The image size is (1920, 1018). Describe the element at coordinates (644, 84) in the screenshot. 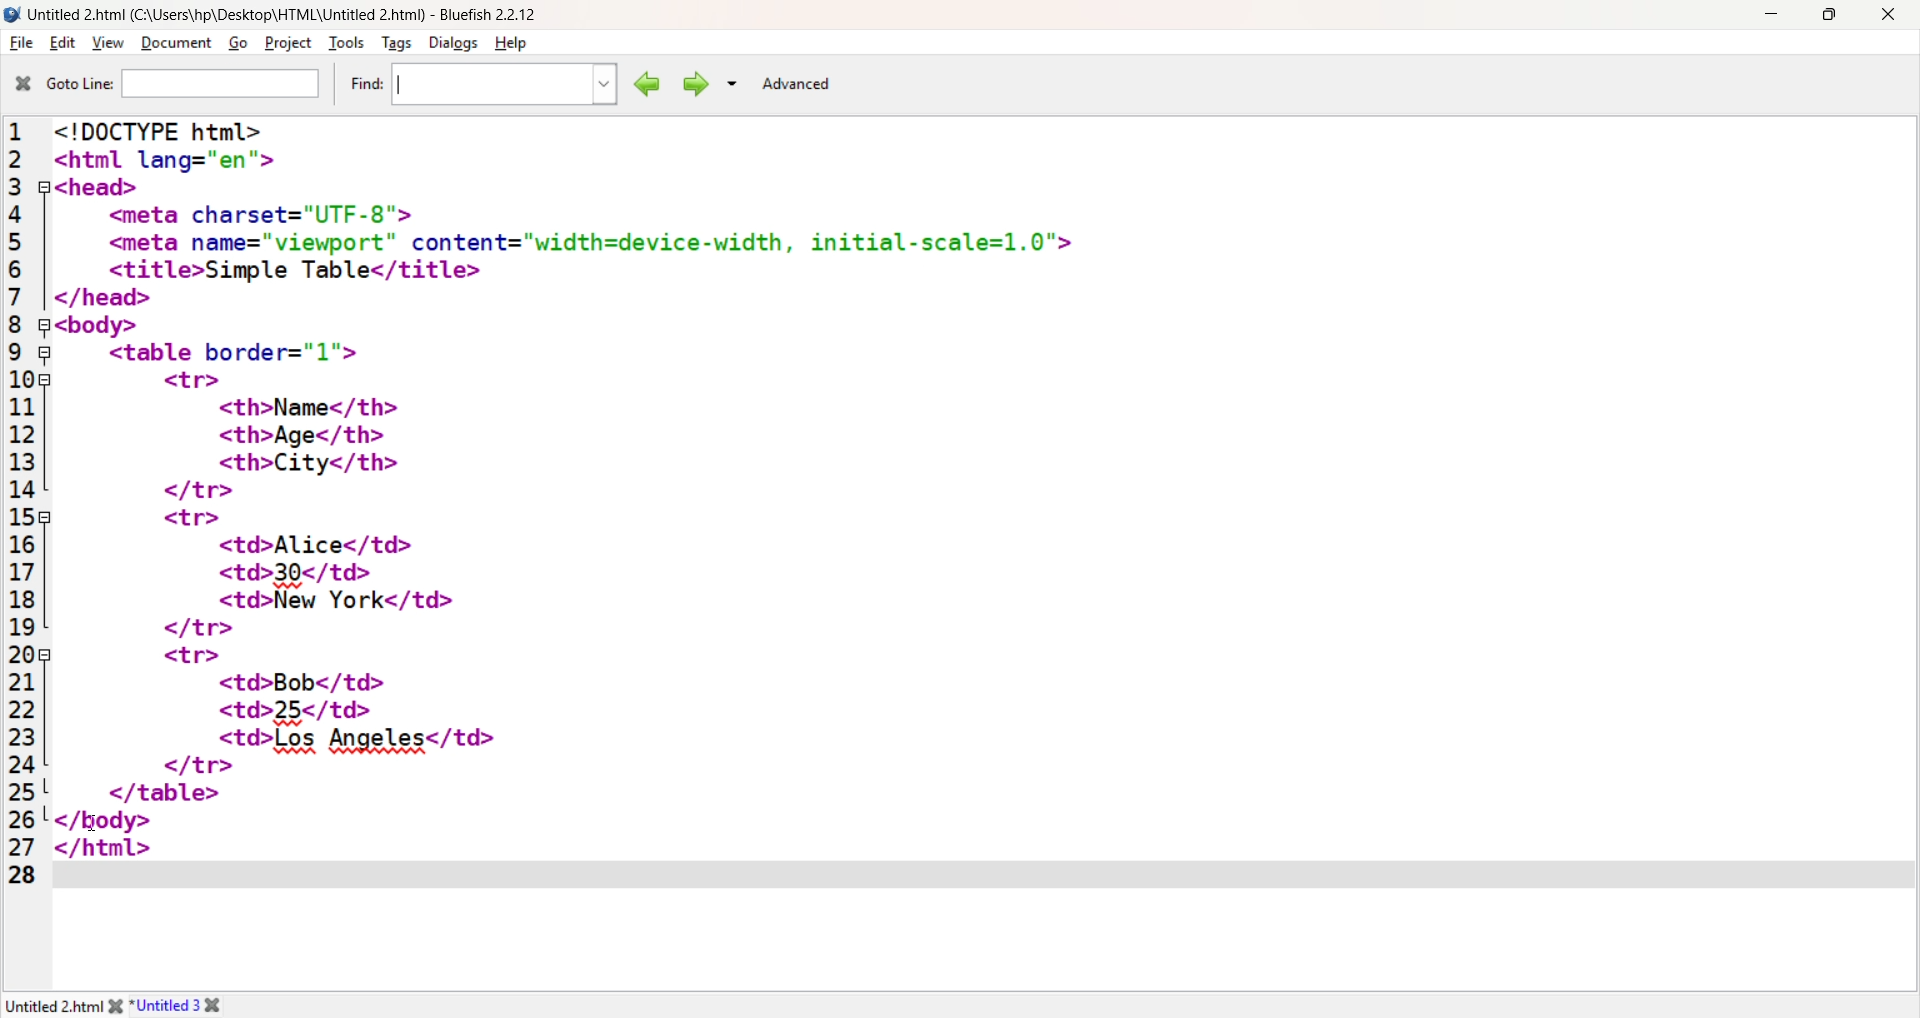

I see `Find Previous` at that location.